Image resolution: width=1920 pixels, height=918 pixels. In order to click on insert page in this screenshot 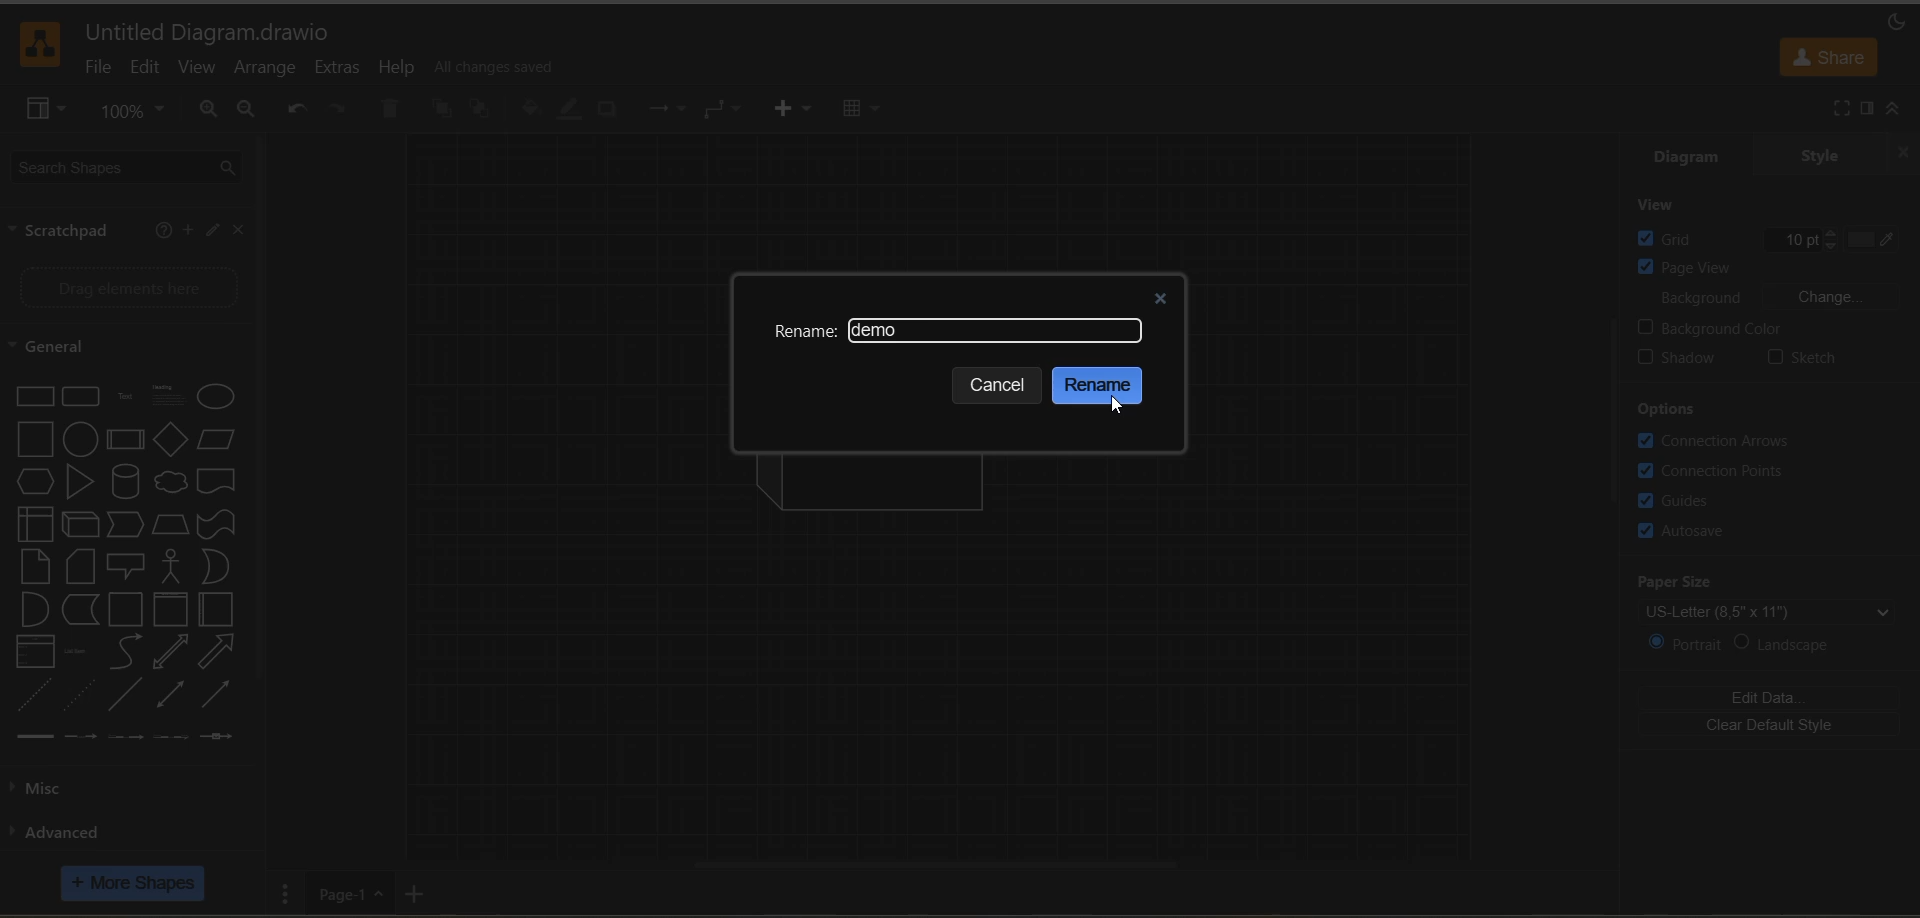, I will do `click(420, 891)`.